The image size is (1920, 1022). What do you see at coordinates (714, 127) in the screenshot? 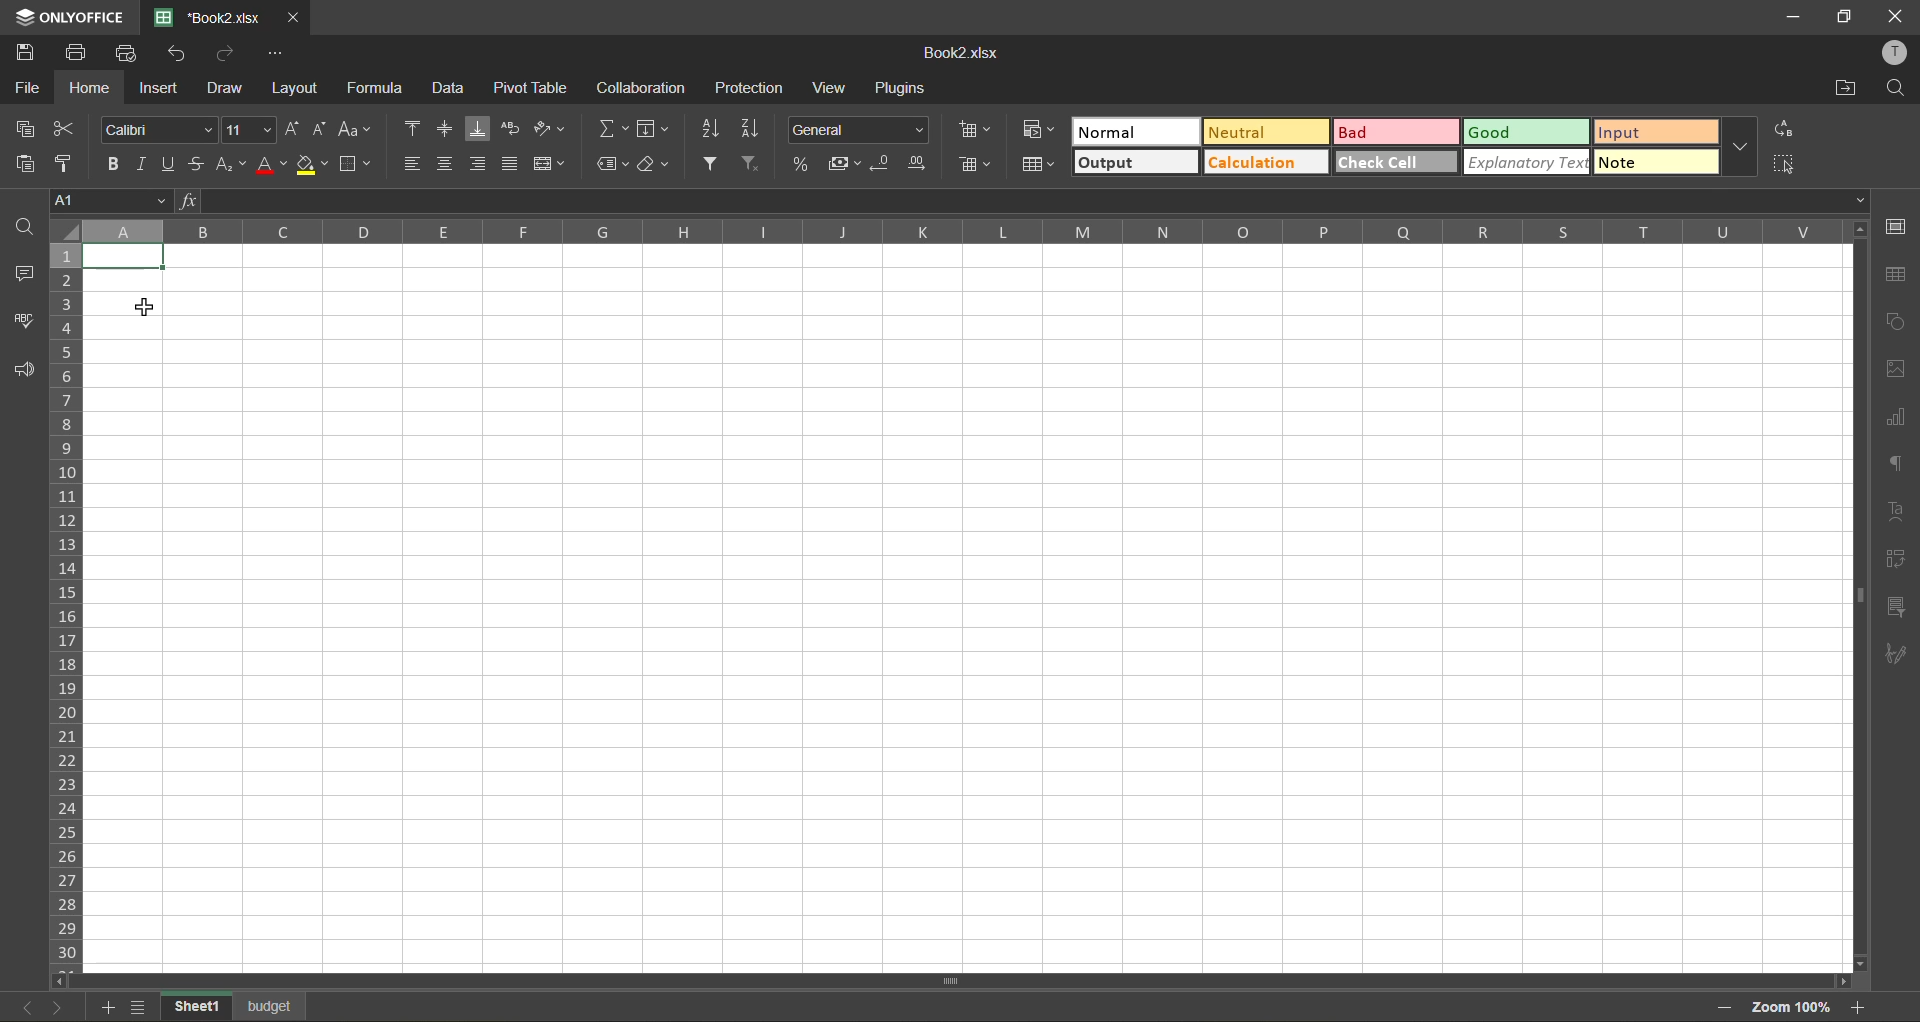
I see `sort ascending` at bounding box center [714, 127].